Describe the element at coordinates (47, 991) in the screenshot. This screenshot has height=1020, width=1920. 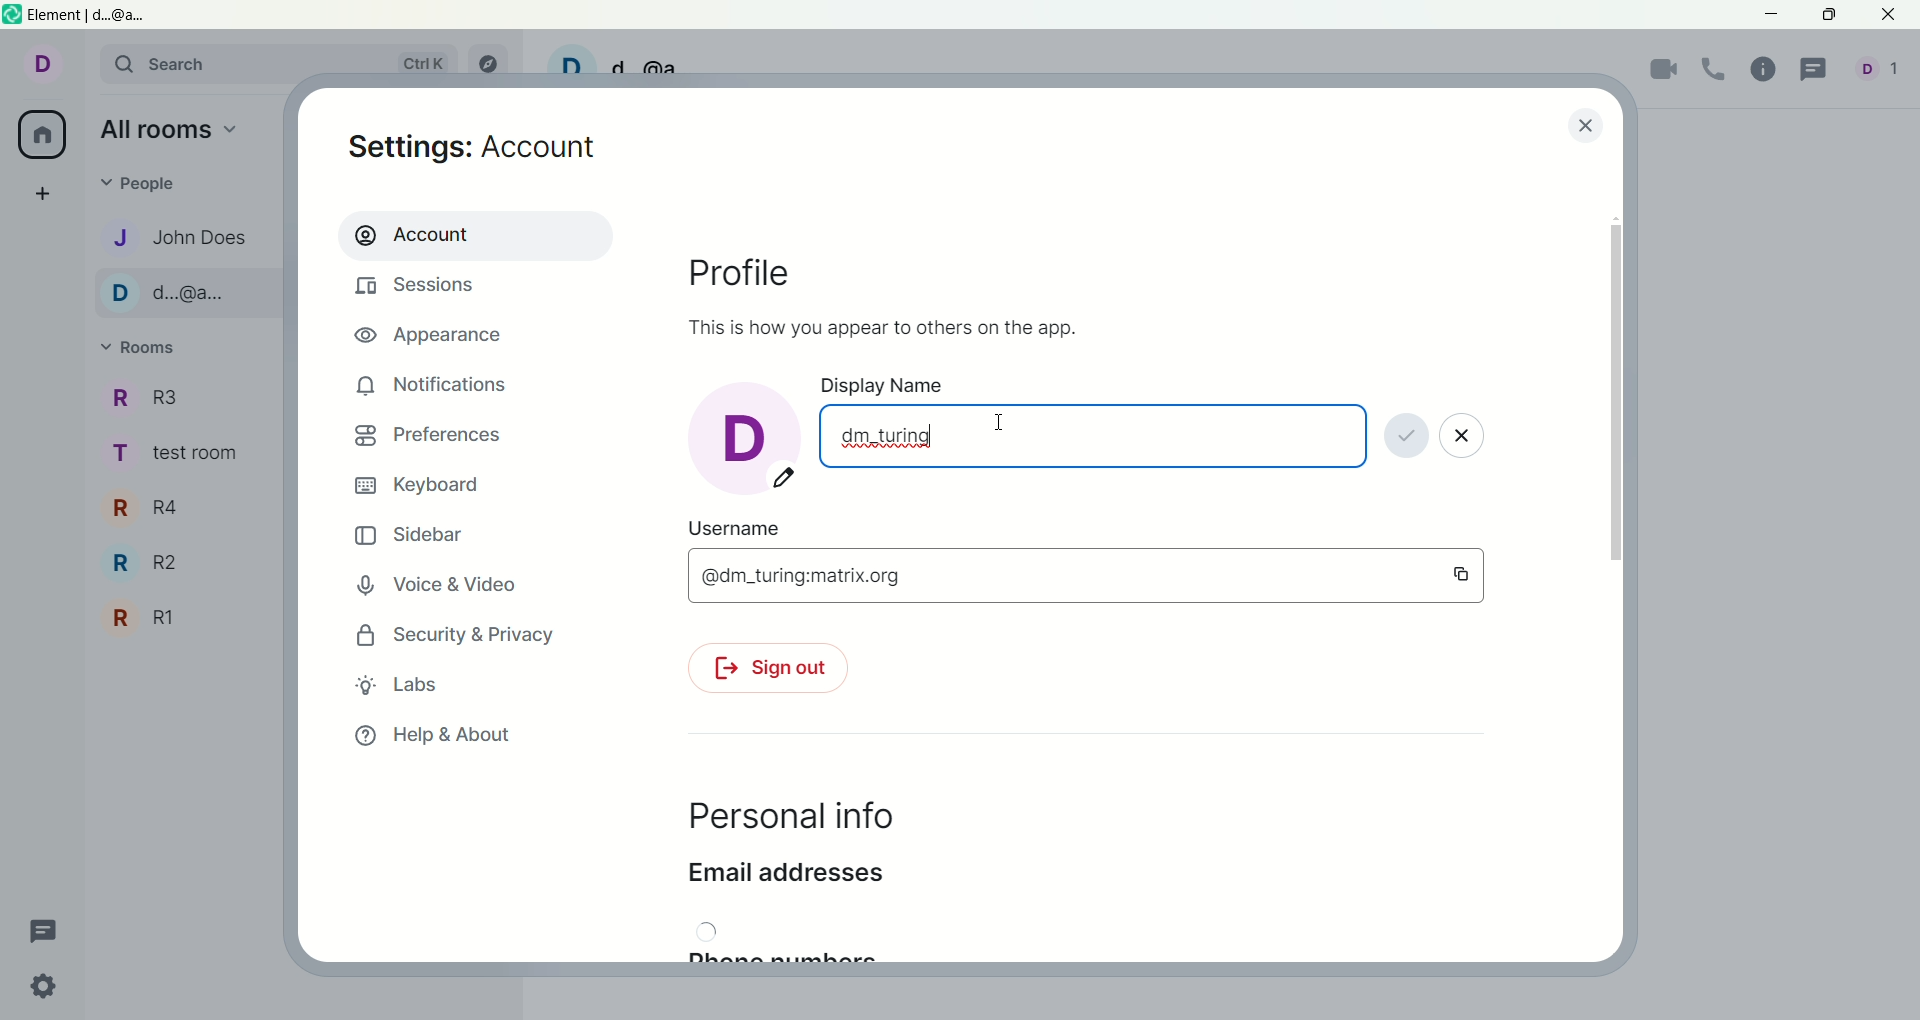
I see `quick settings` at that location.